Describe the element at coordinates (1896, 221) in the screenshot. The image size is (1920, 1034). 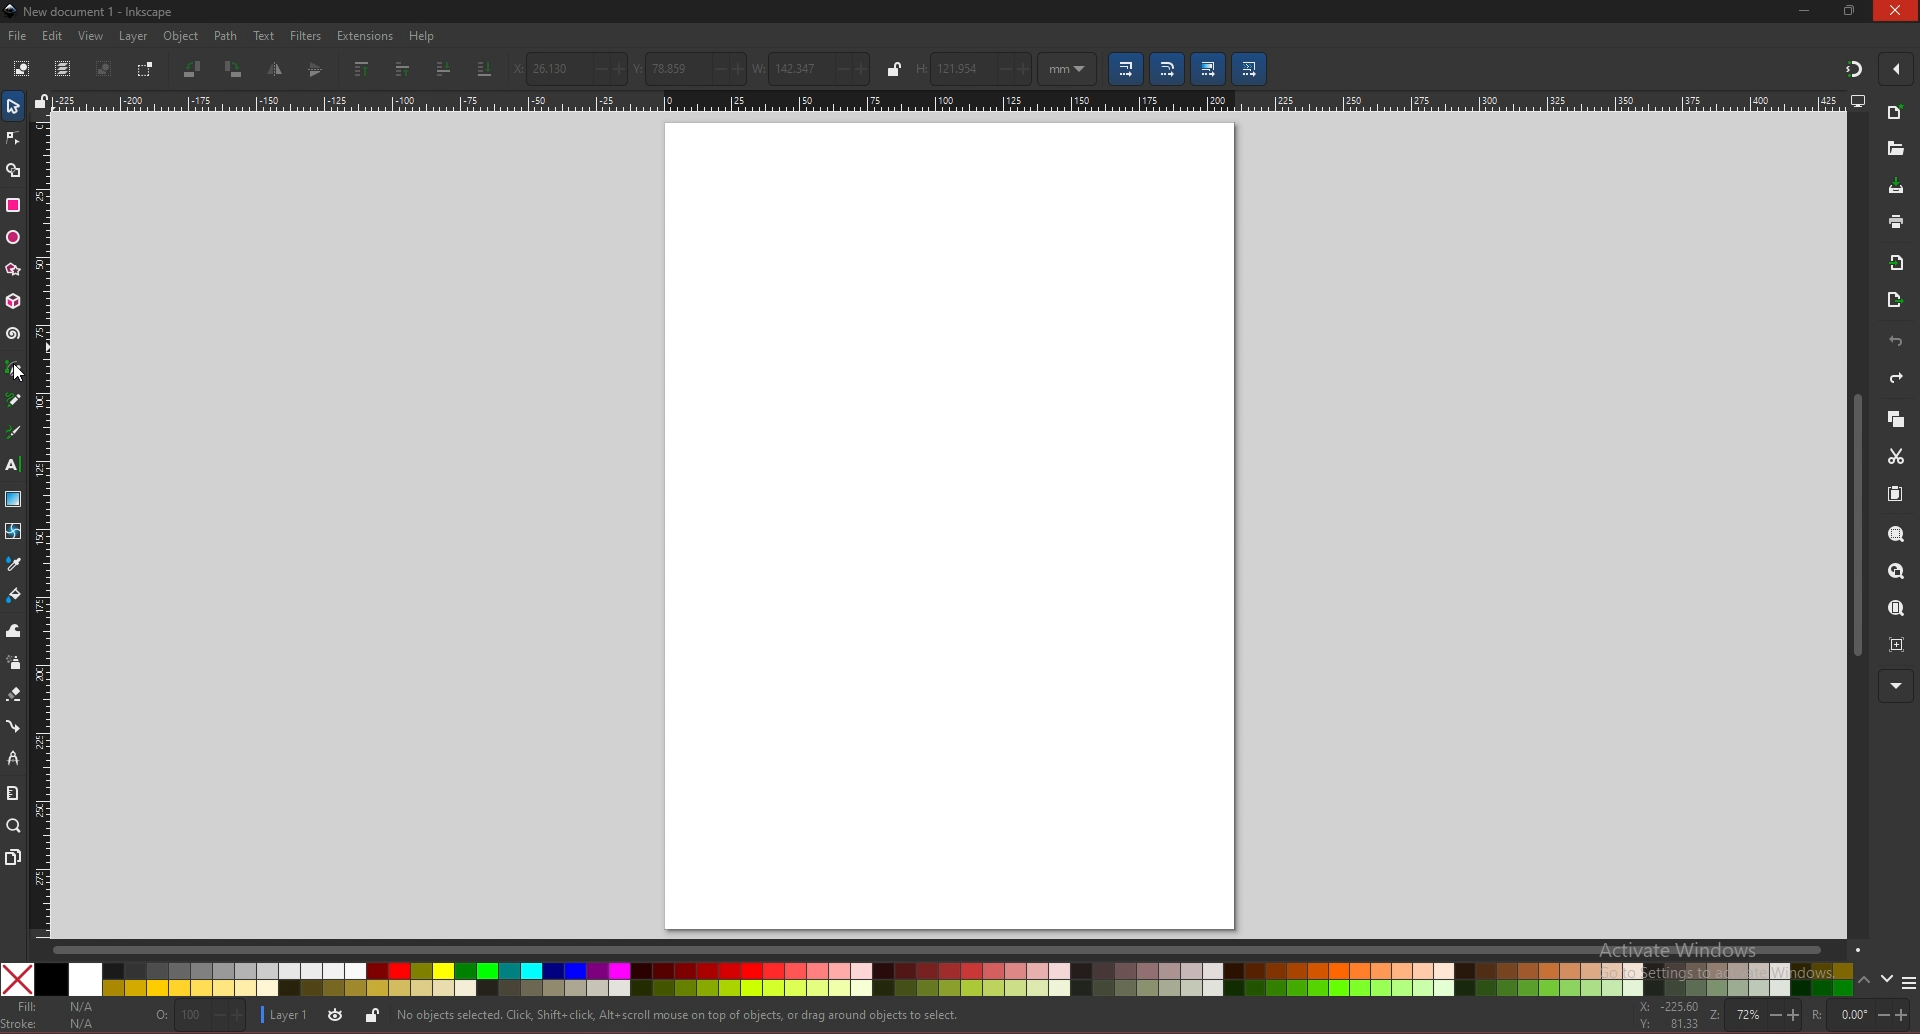
I see `print` at that location.